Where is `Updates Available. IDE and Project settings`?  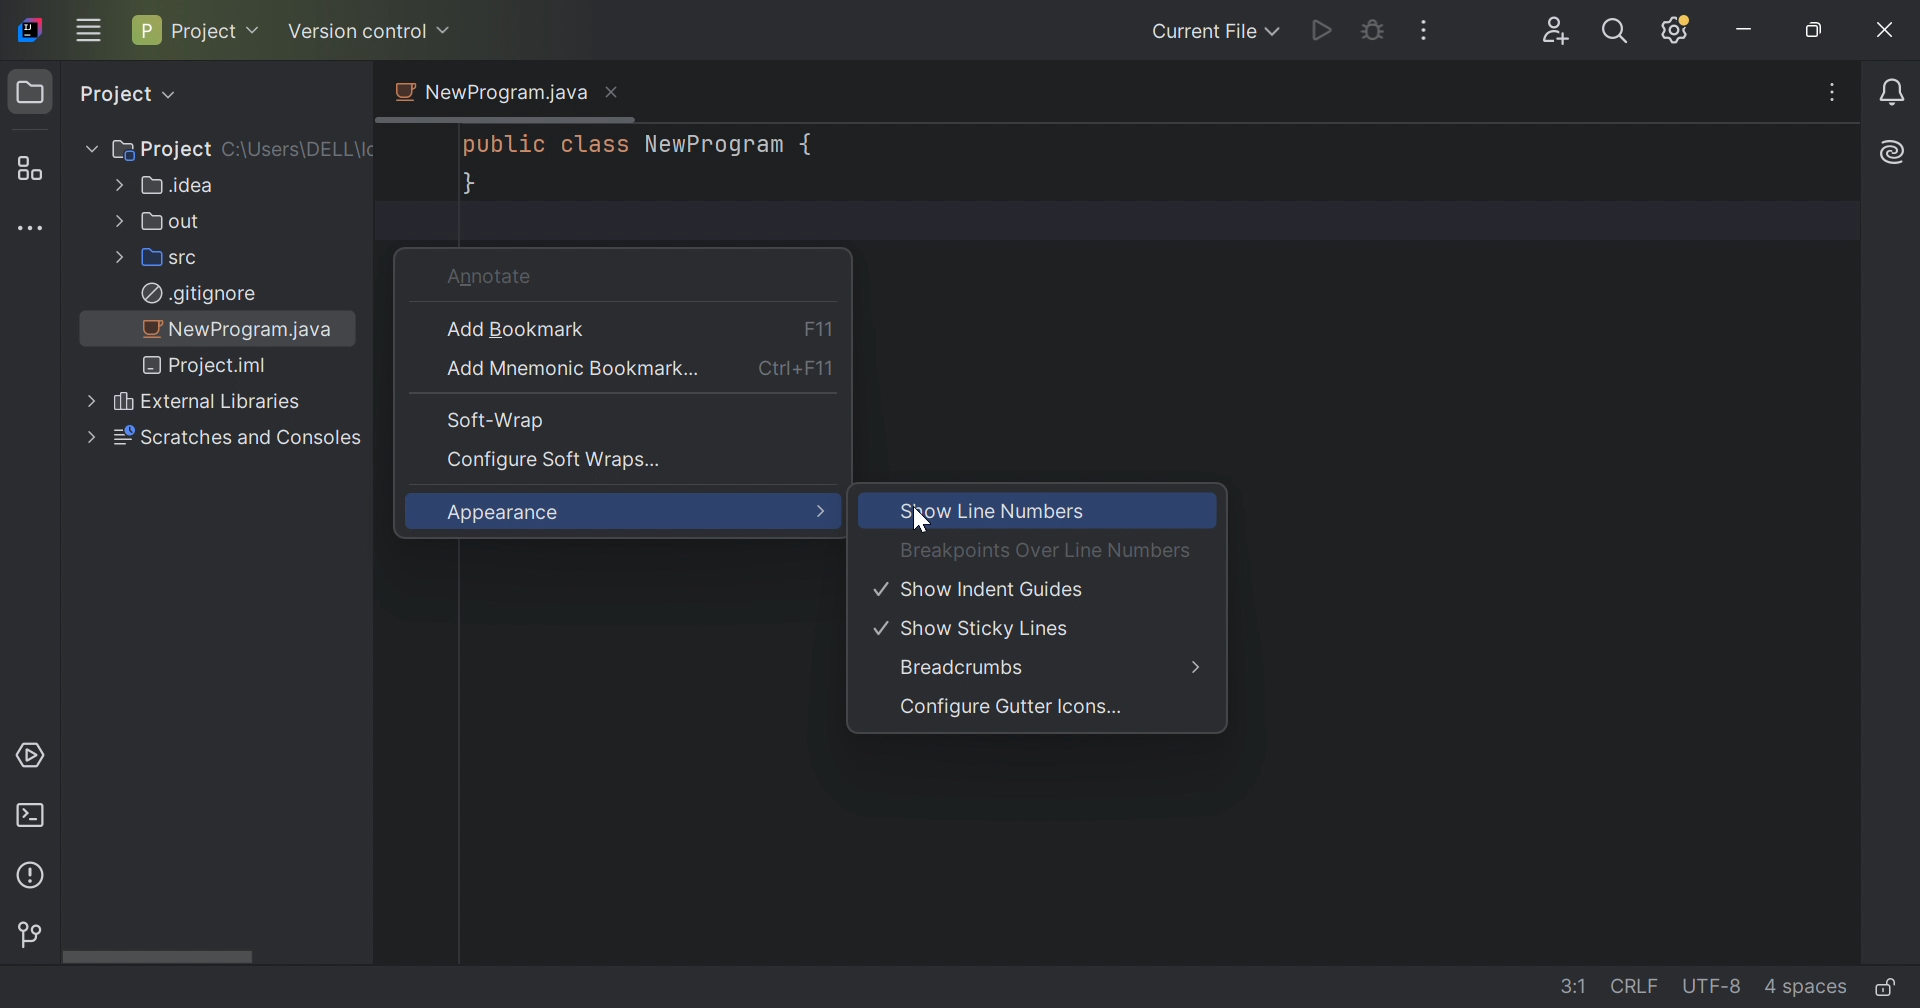 Updates Available. IDE and Project settings is located at coordinates (1678, 32).